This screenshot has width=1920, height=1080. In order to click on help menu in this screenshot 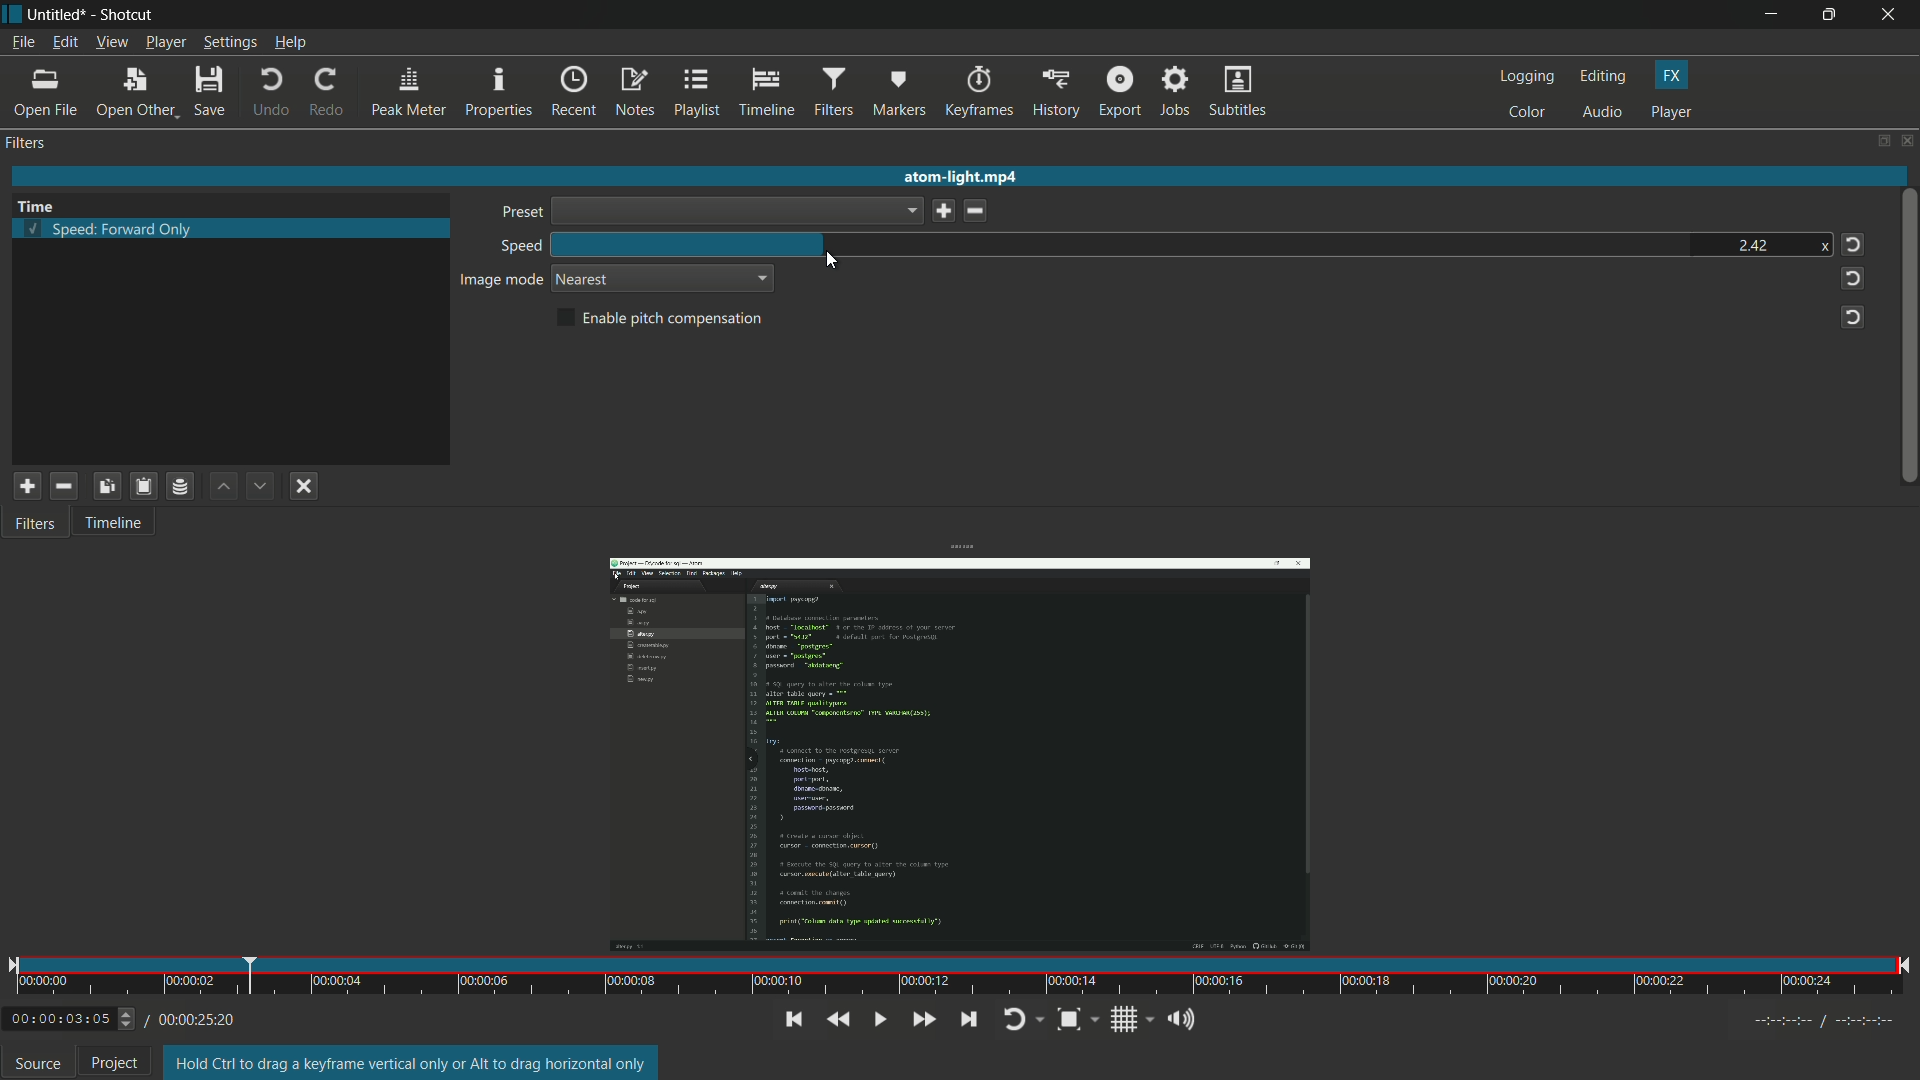, I will do `click(291, 43)`.